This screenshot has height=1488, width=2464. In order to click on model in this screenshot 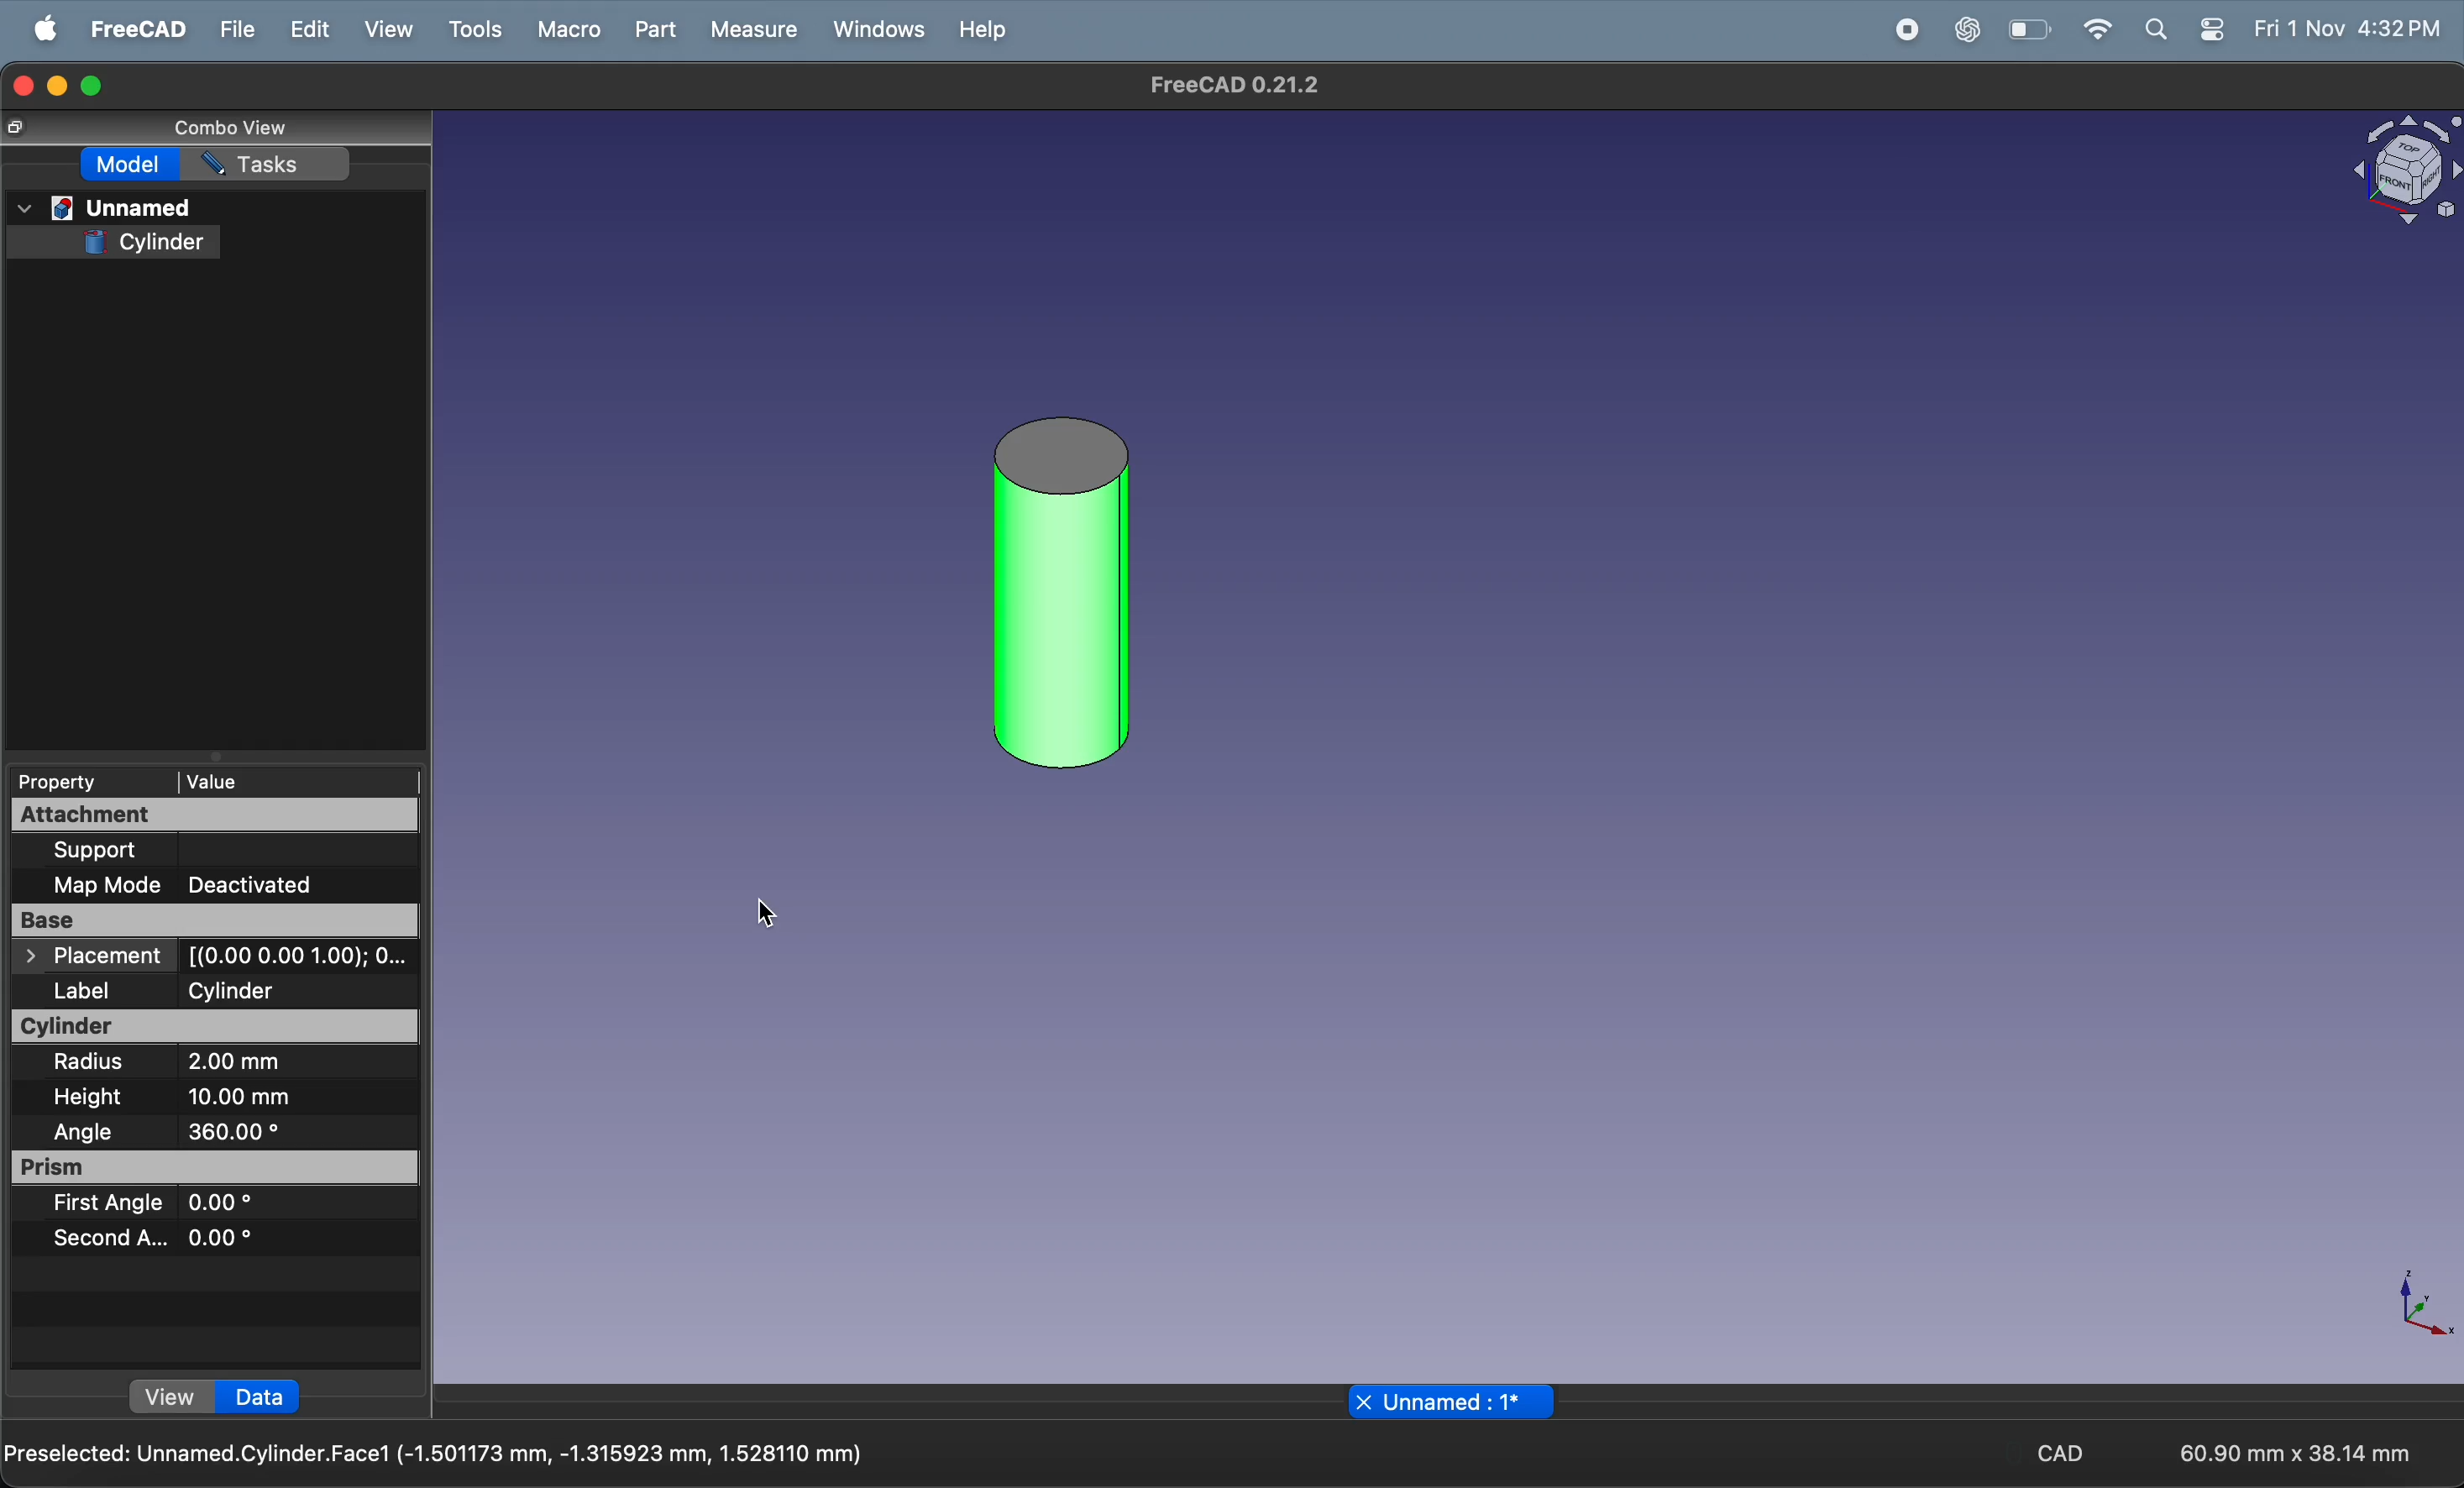, I will do `click(130, 165)`.